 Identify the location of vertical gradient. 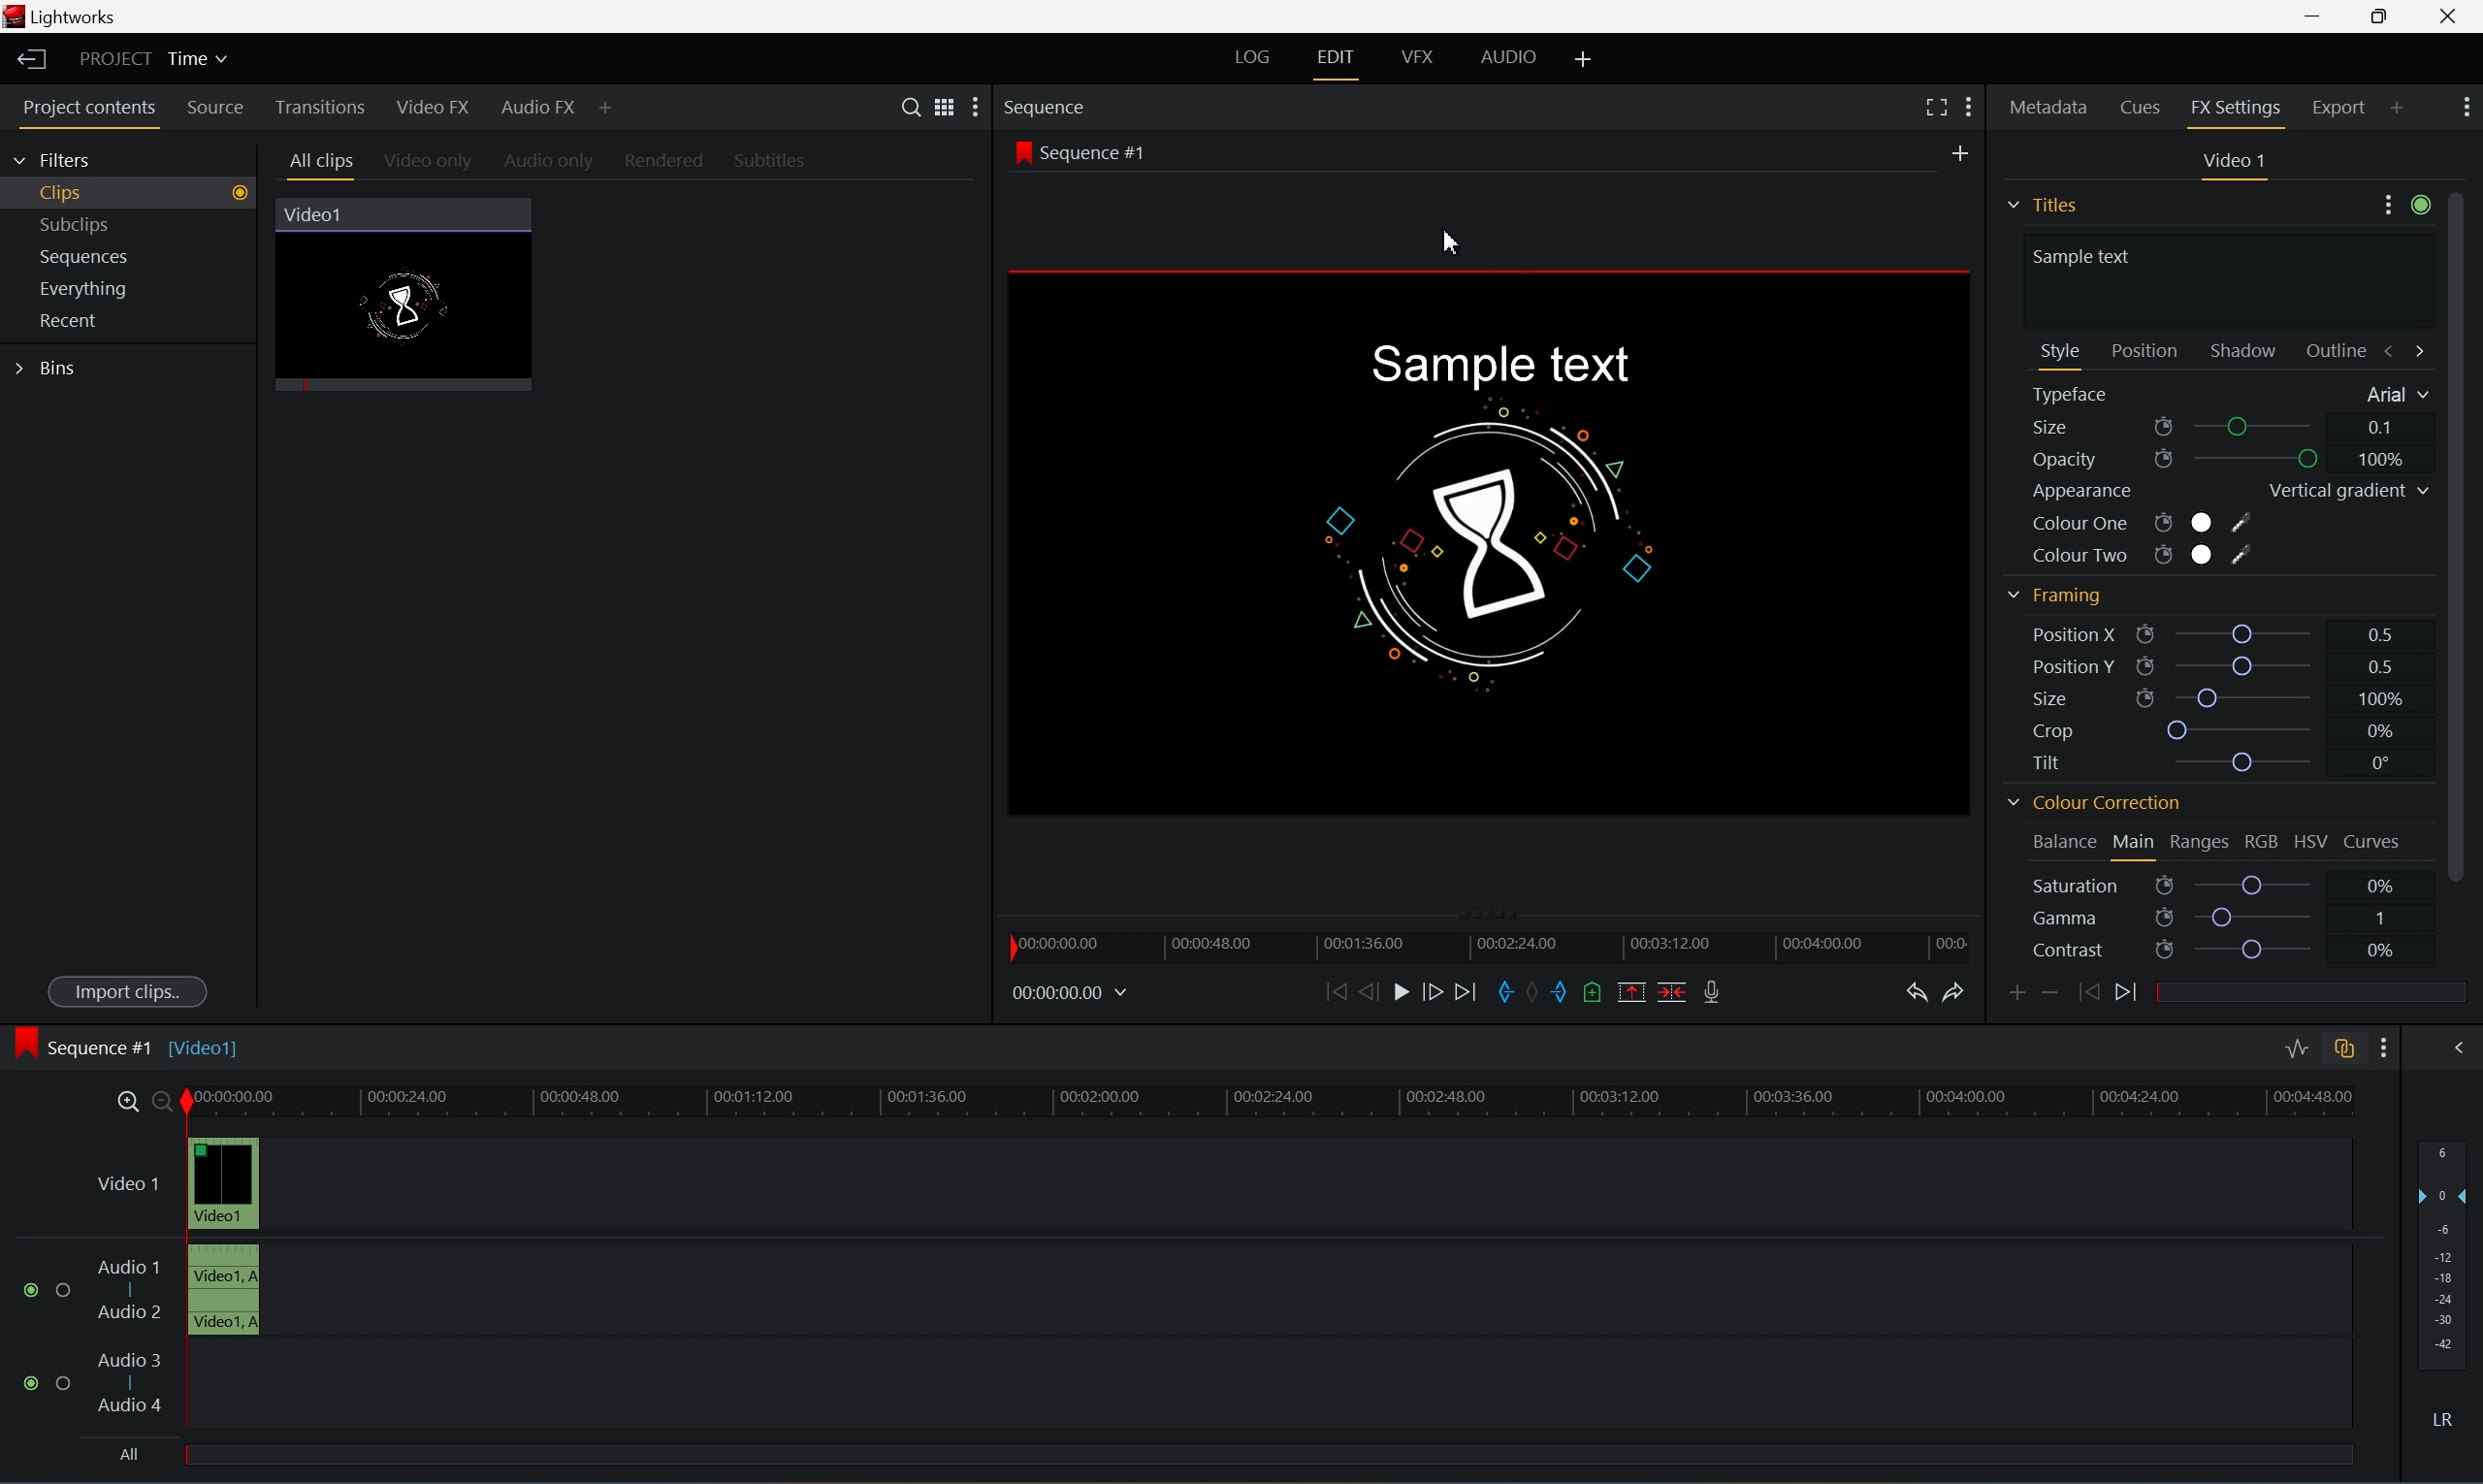
(2345, 493).